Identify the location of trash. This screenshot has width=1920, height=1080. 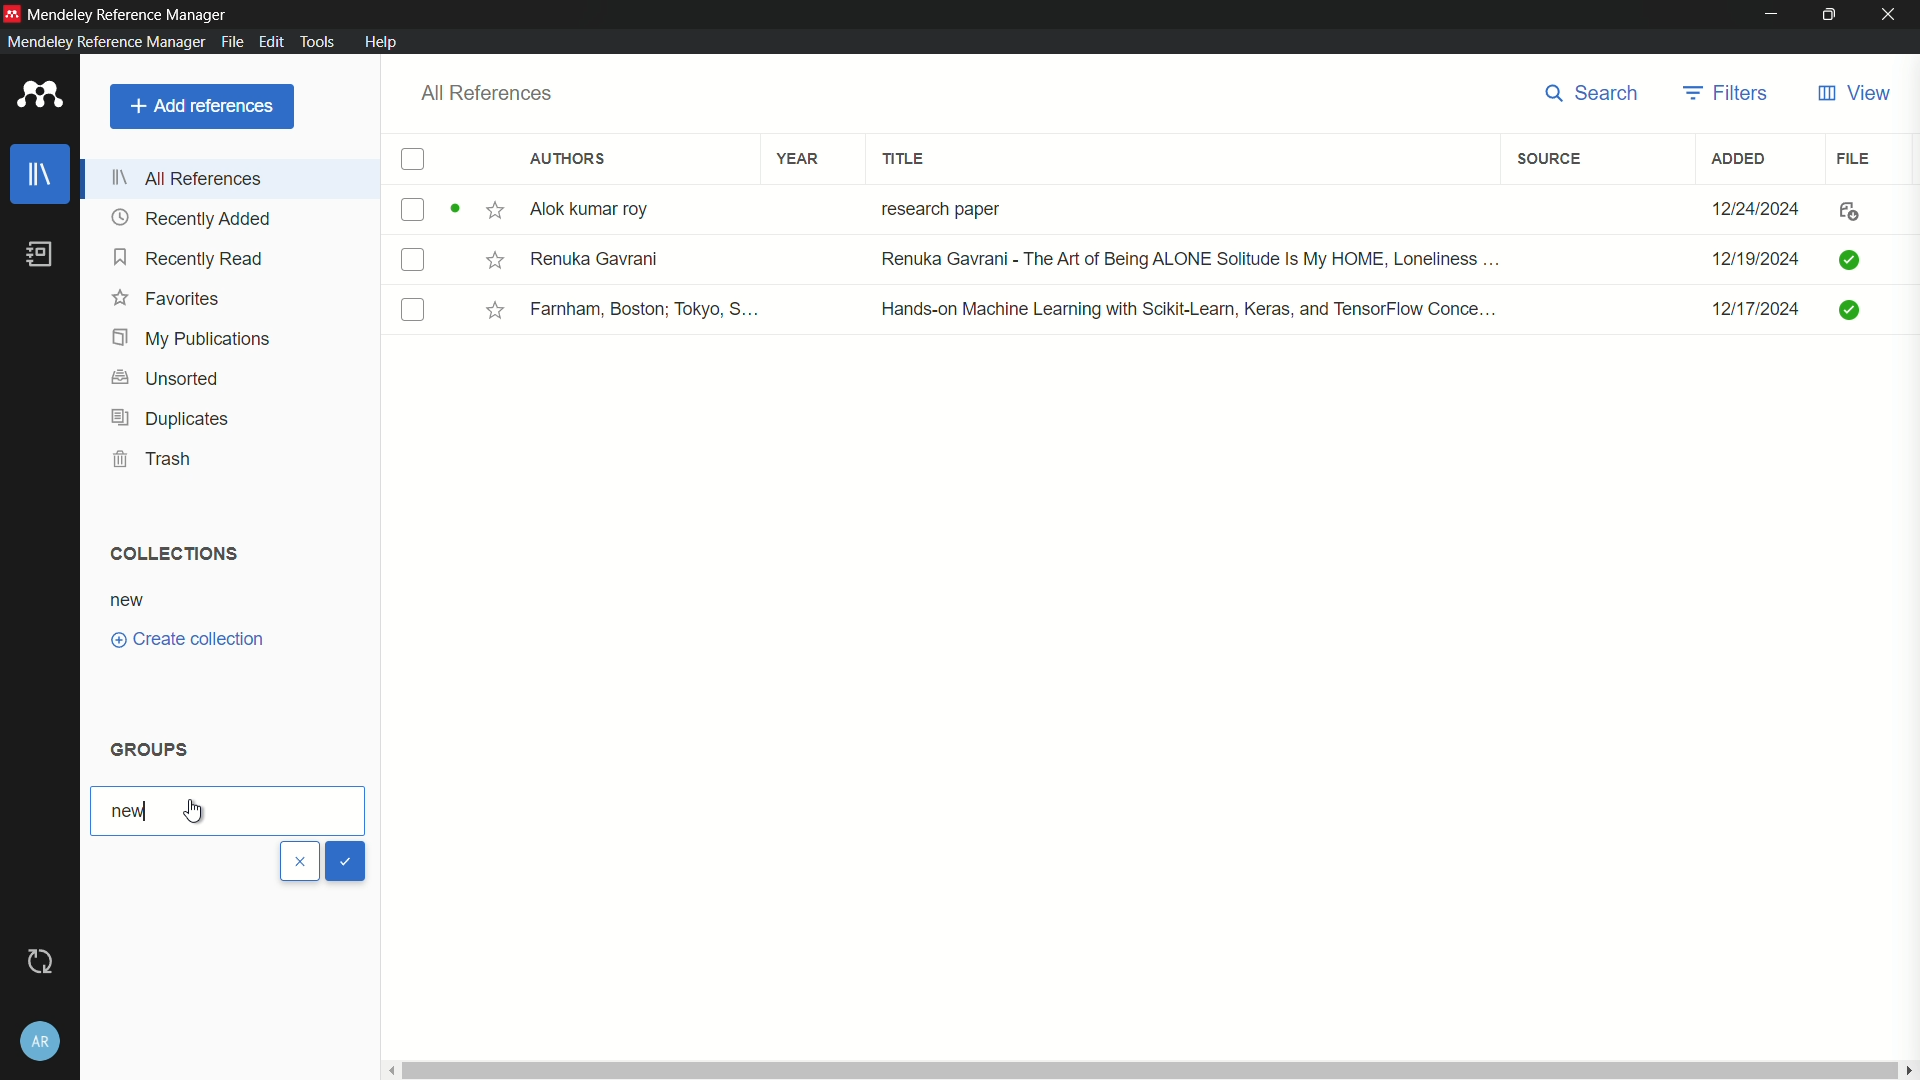
(157, 459).